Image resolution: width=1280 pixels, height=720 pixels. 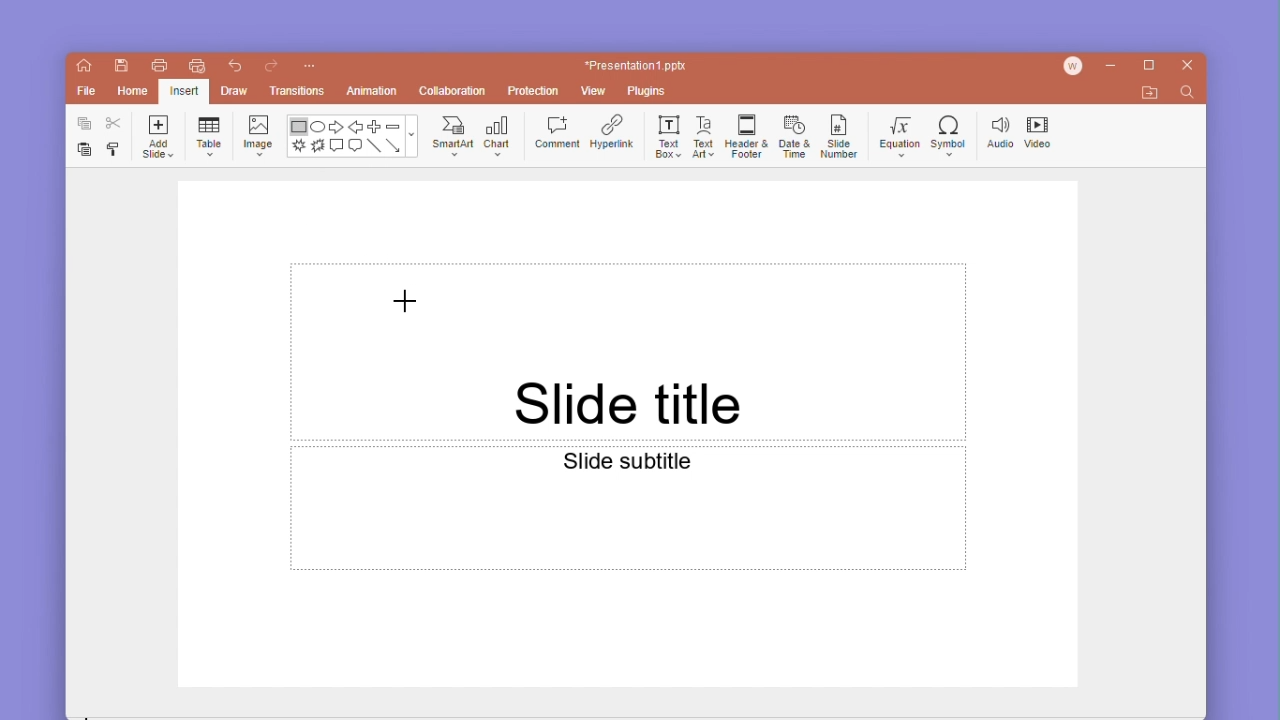 What do you see at coordinates (84, 68) in the screenshot?
I see `home` at bounding box center [84, 68].